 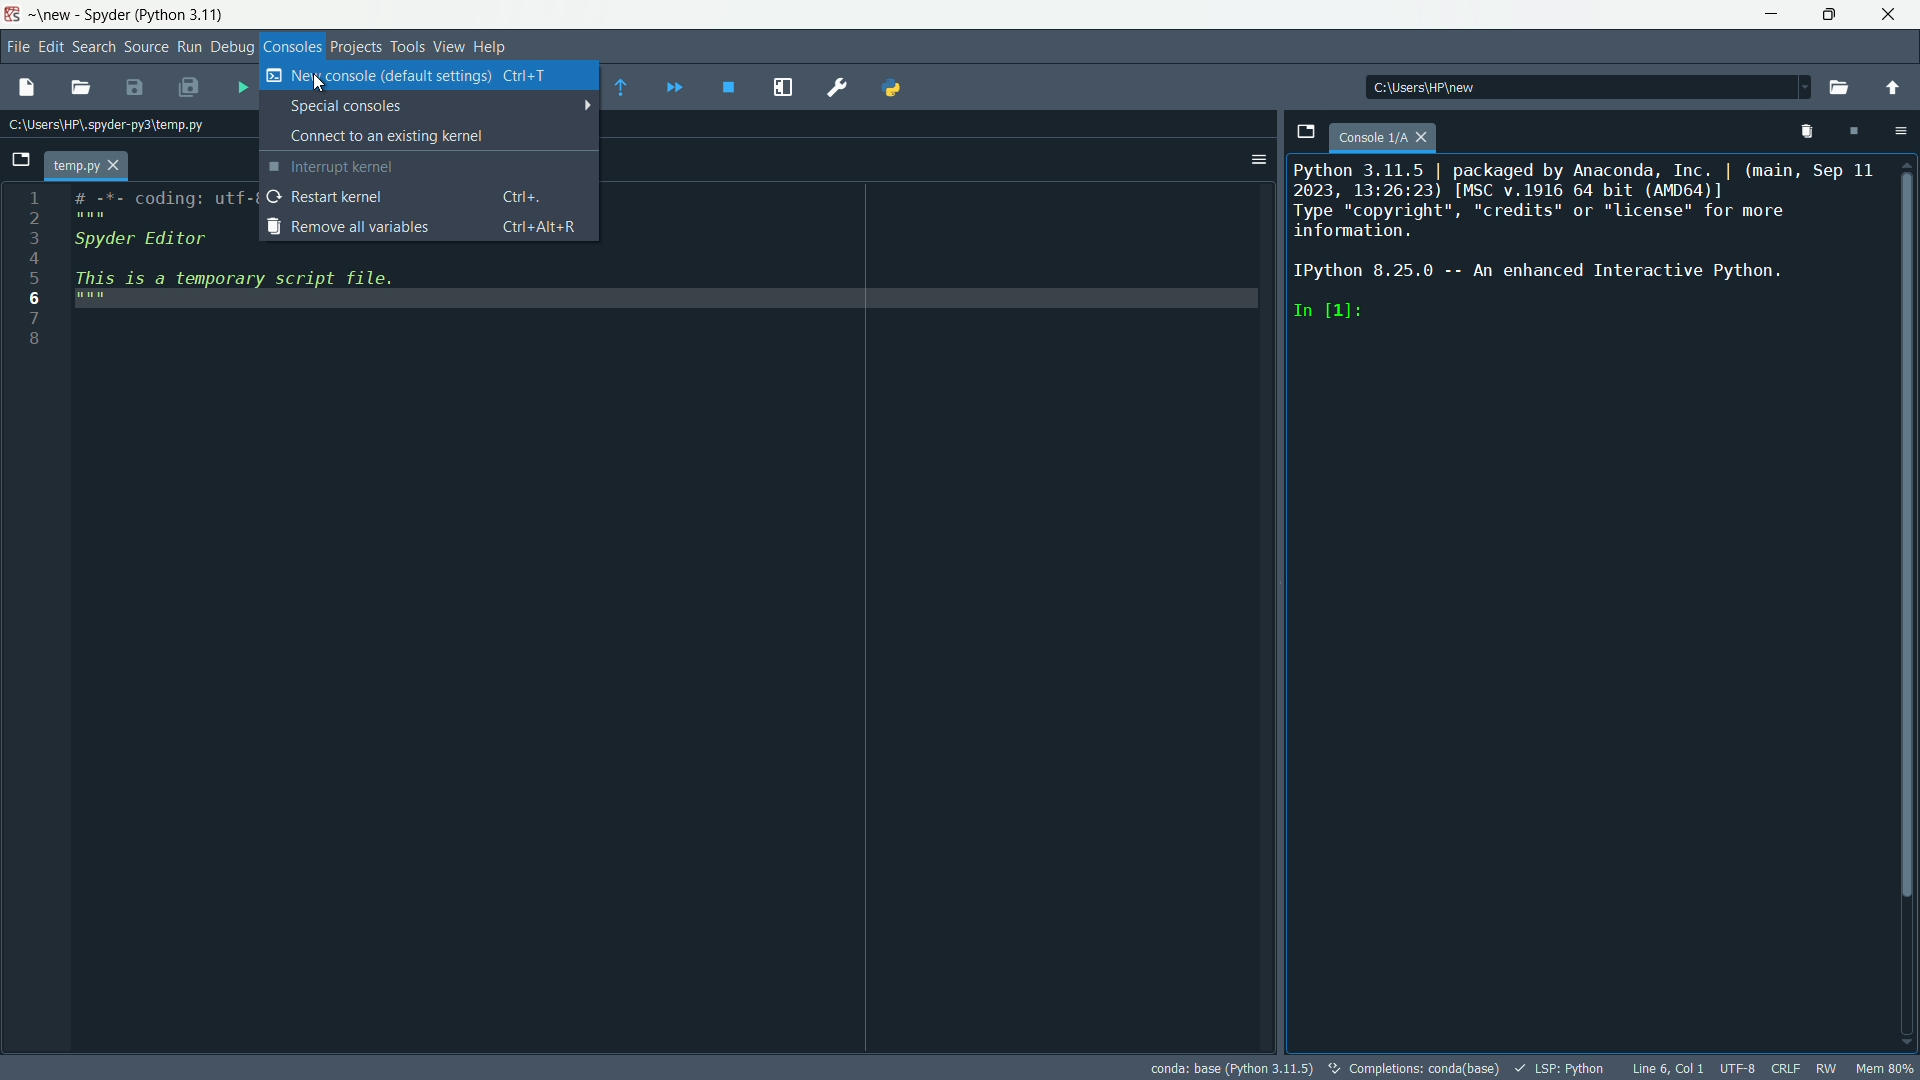 I want to click on crlf, so click(x=1786, y=1068).